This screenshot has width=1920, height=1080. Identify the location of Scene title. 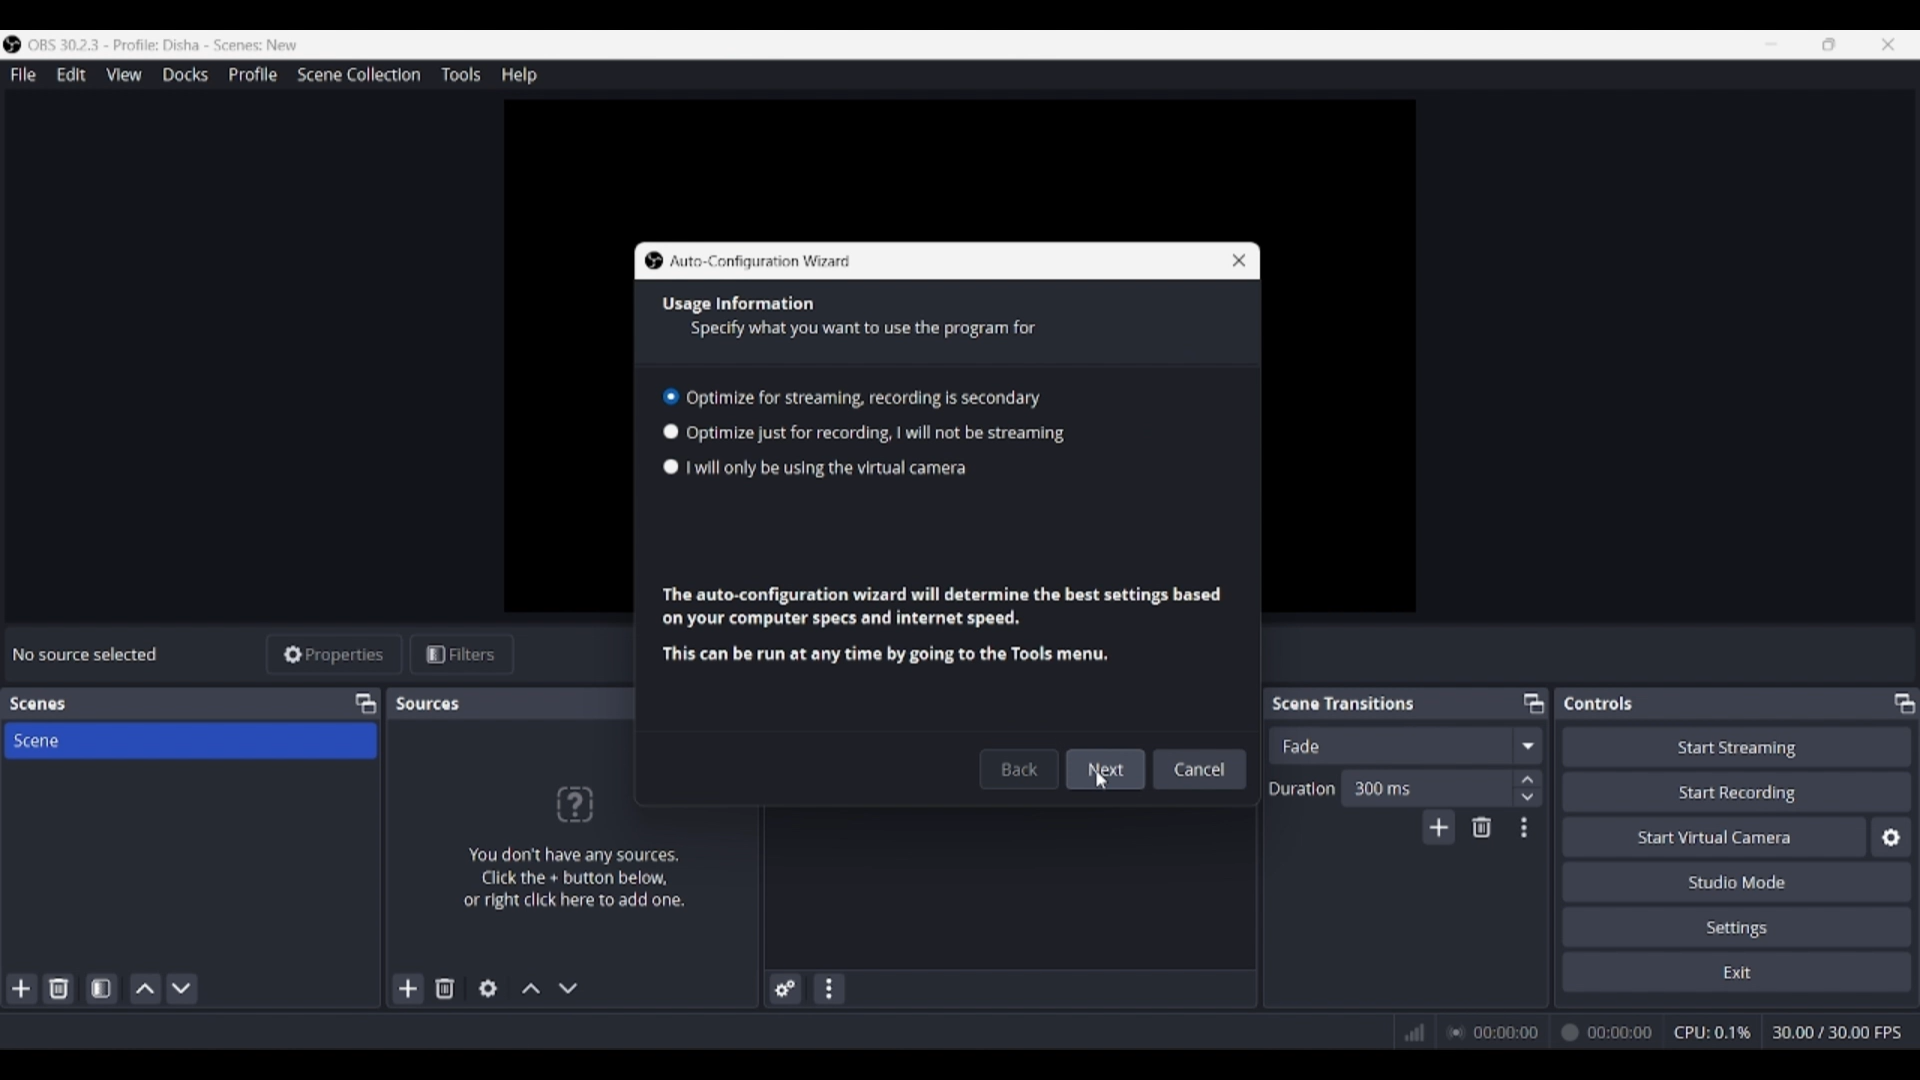
(190, 740).